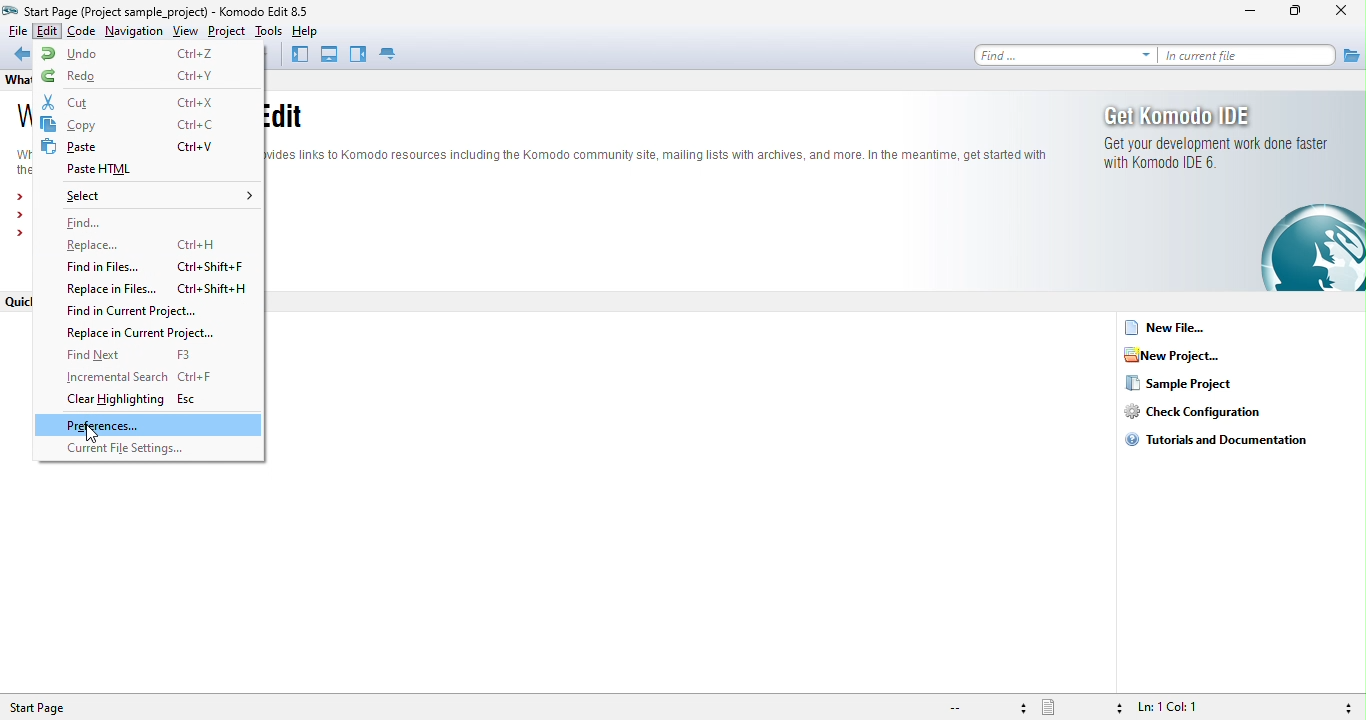  I want to click on replace, so click(152, 245).